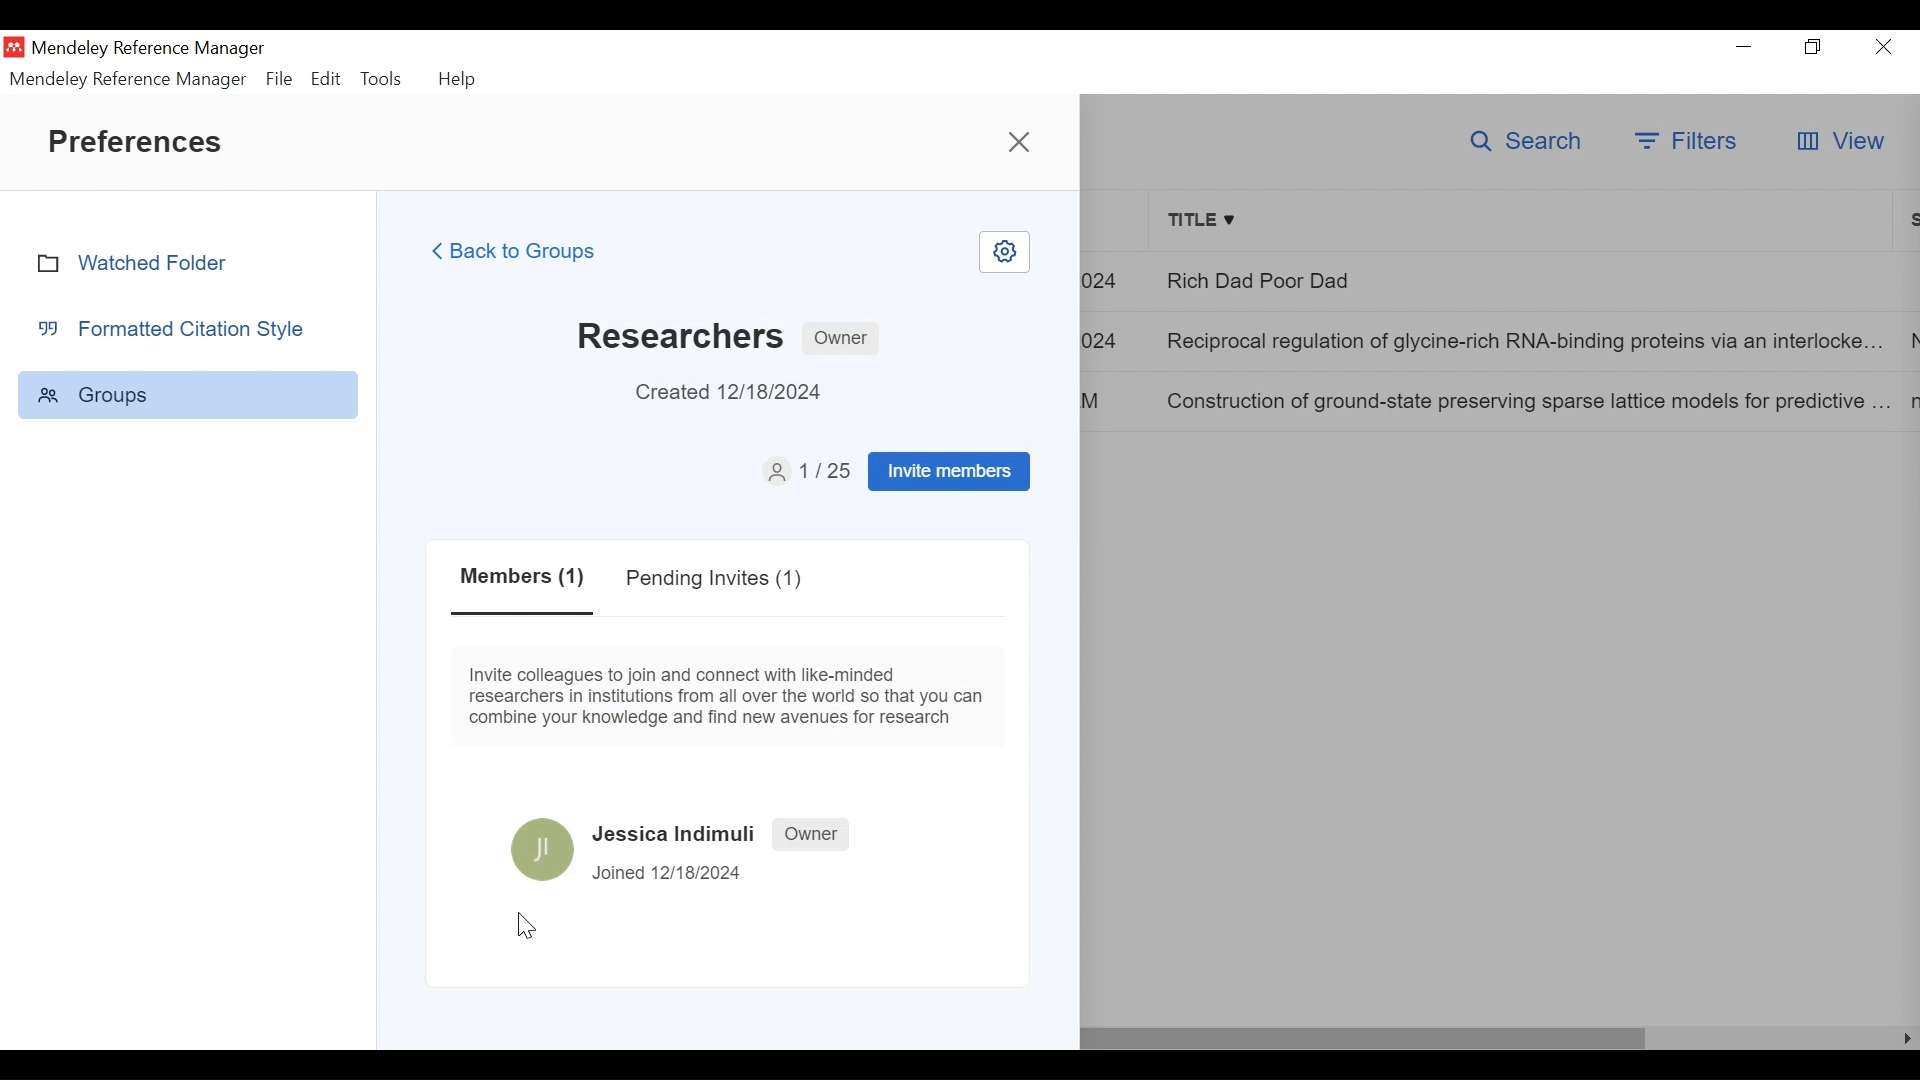 The height and width of the screenshot is (1080, 1920). What do you see at coordinates (807, 469) in the screenshot?
I see `1/12` at bounding box center [807, 469].